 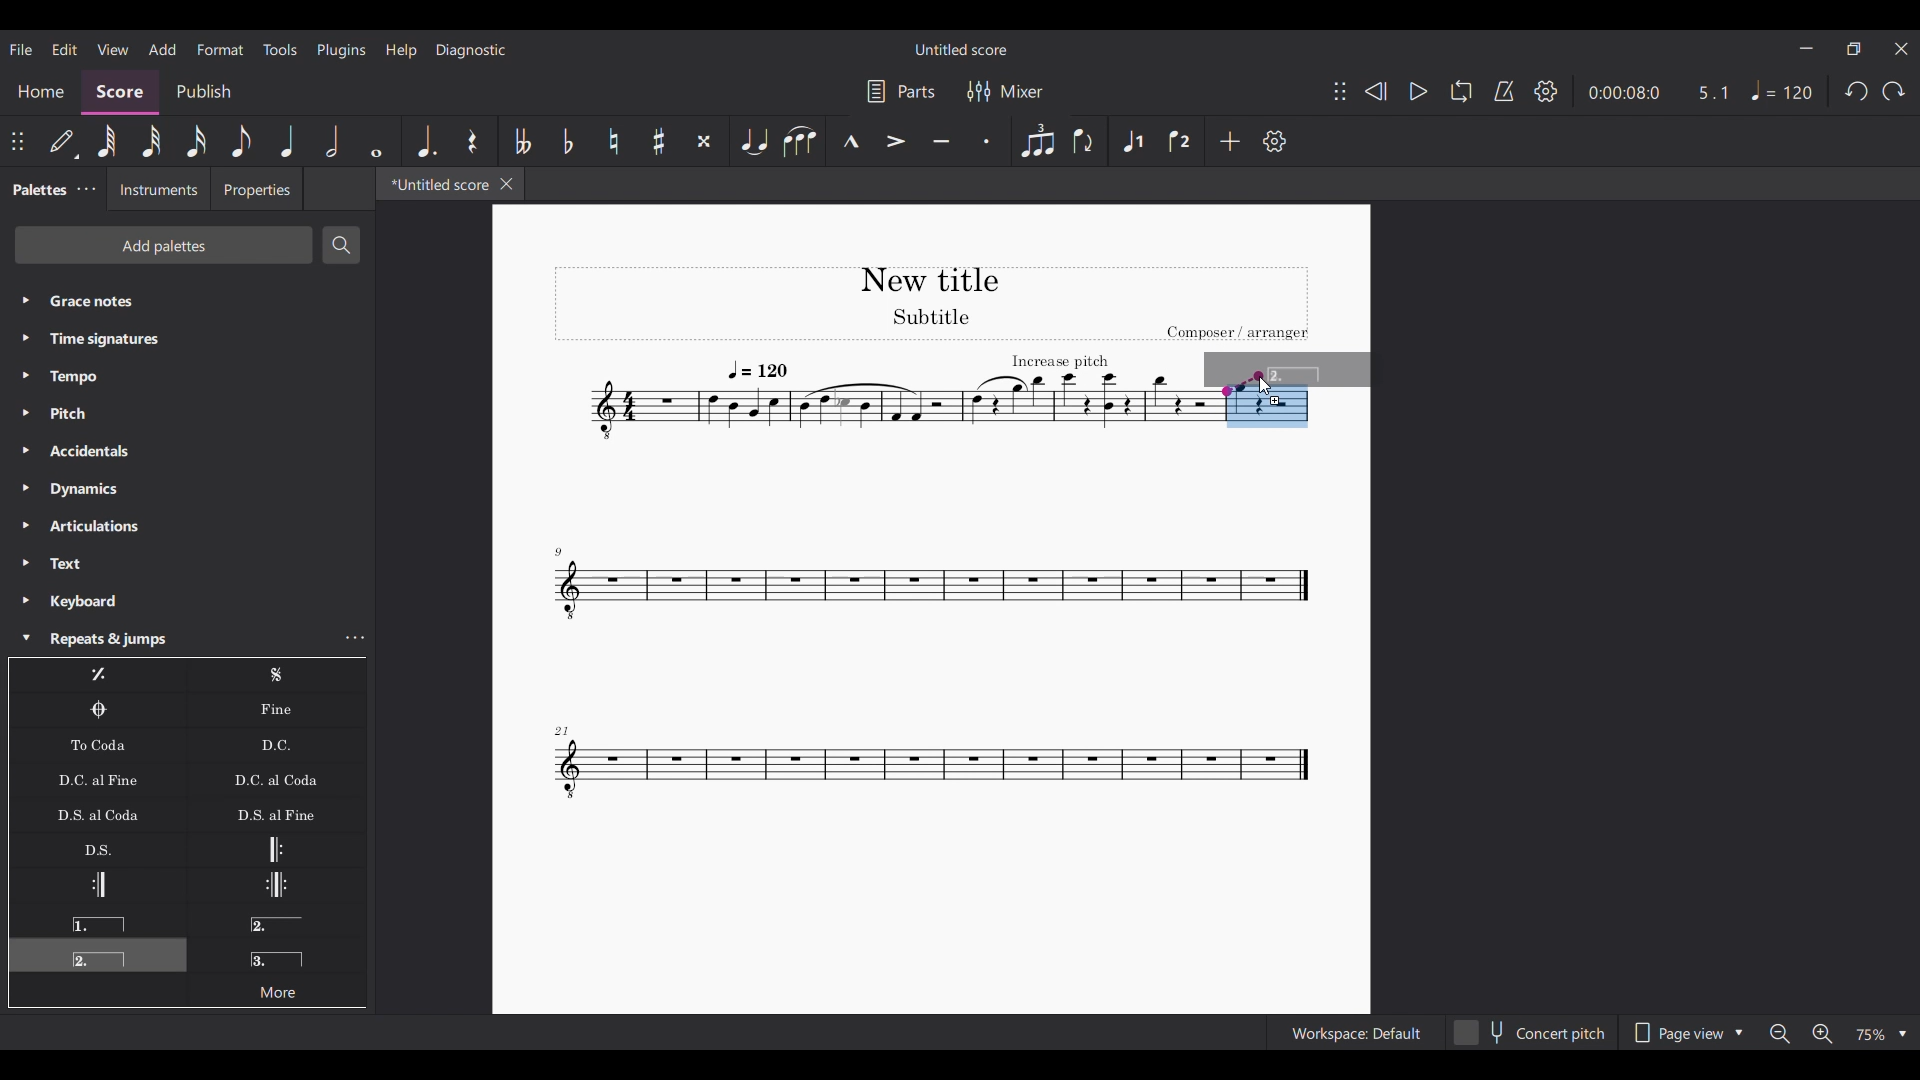 I want to click on Fine, so click(x=276, y=710).